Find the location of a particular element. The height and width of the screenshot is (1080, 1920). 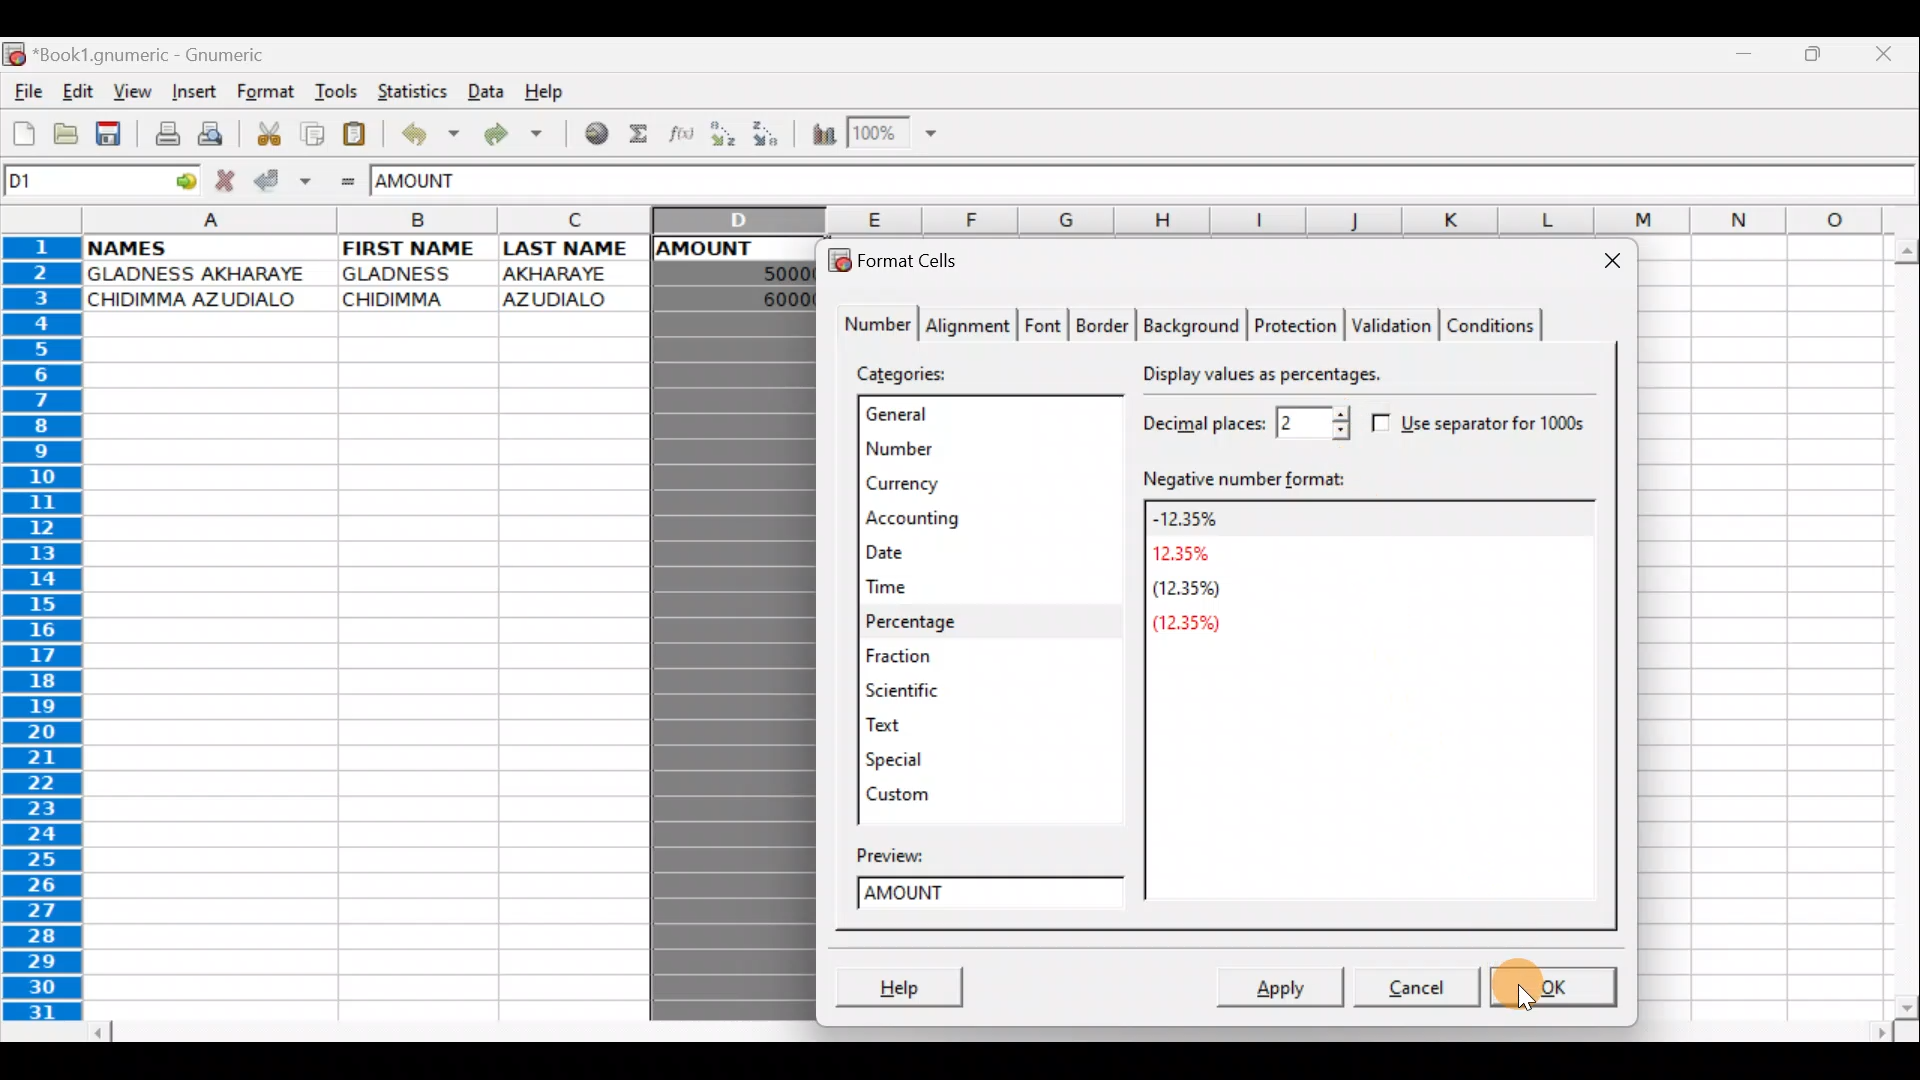

Scroll bar is located at coordinates (1897, 623).